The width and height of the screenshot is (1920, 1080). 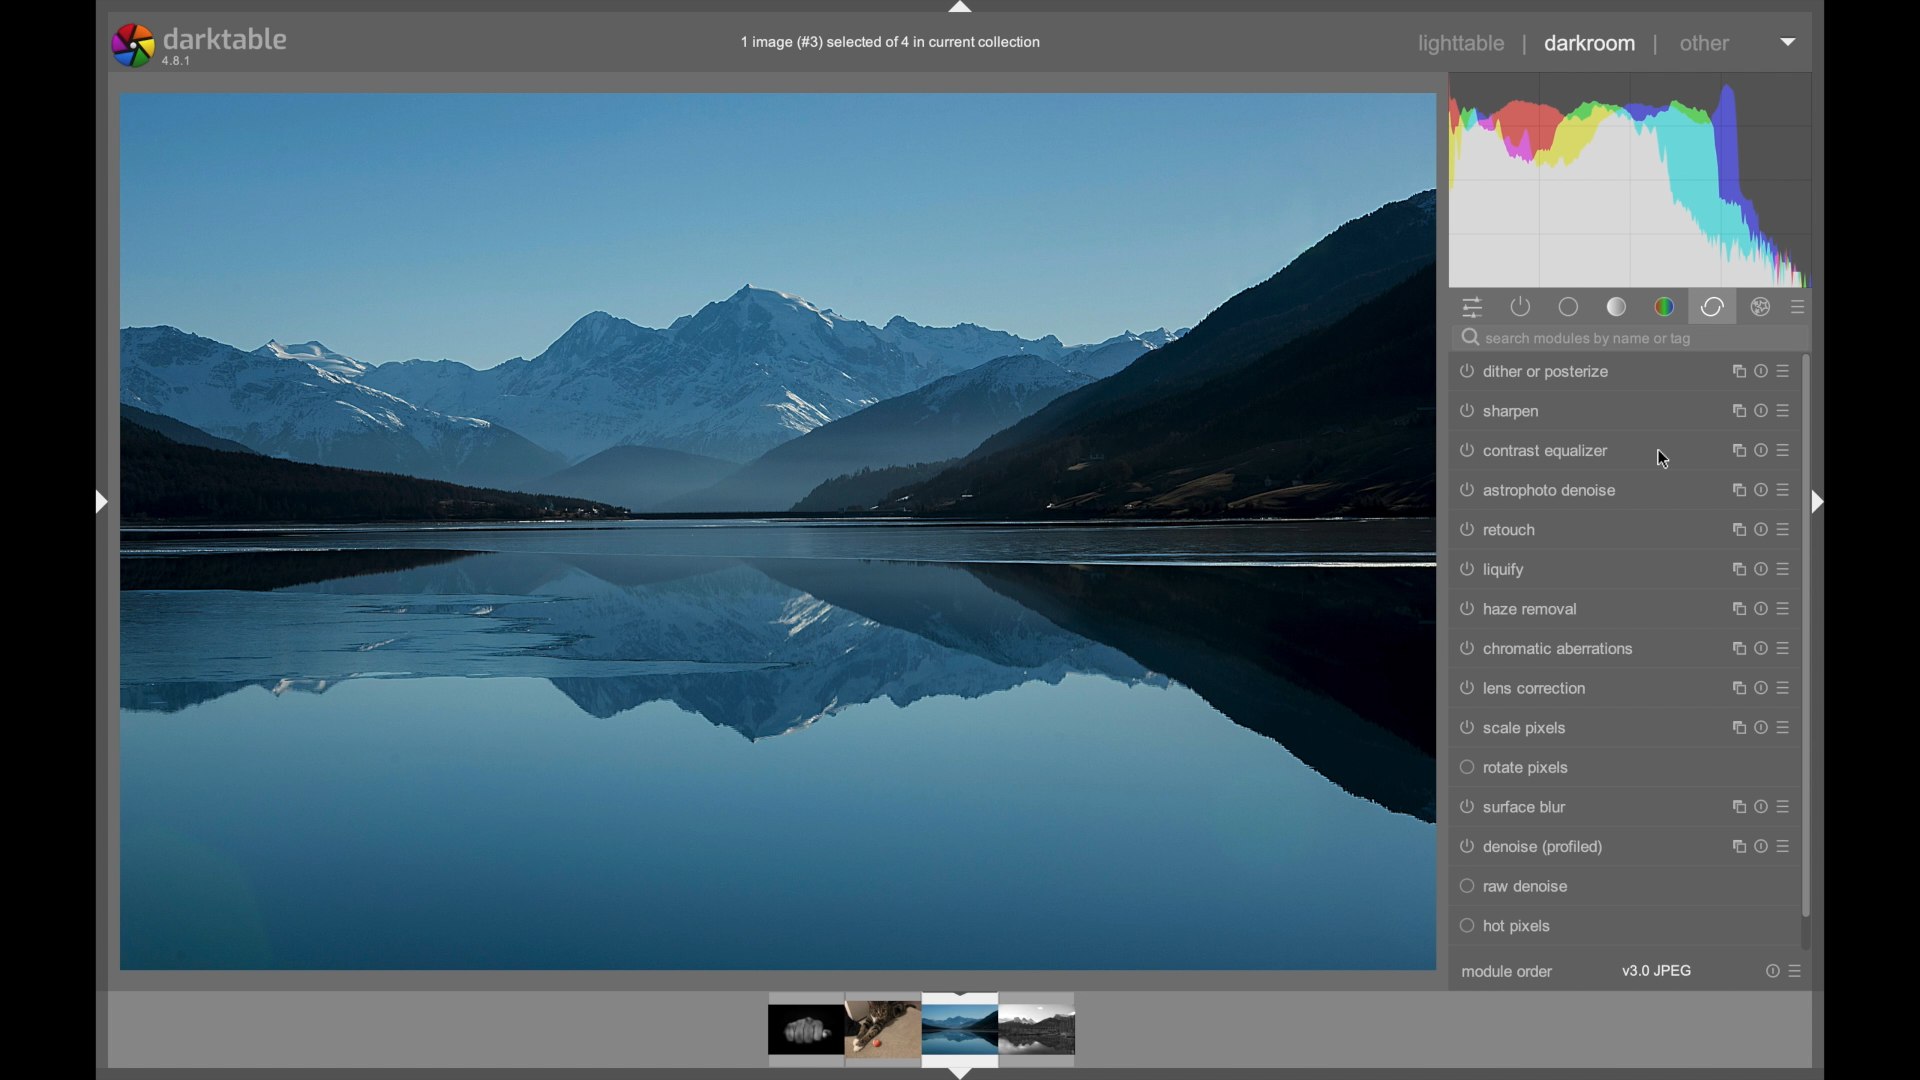 What do you see at coordinates (1633, 178) in the screenshot?
I see `histogram` at bounding box center [1633, 178].